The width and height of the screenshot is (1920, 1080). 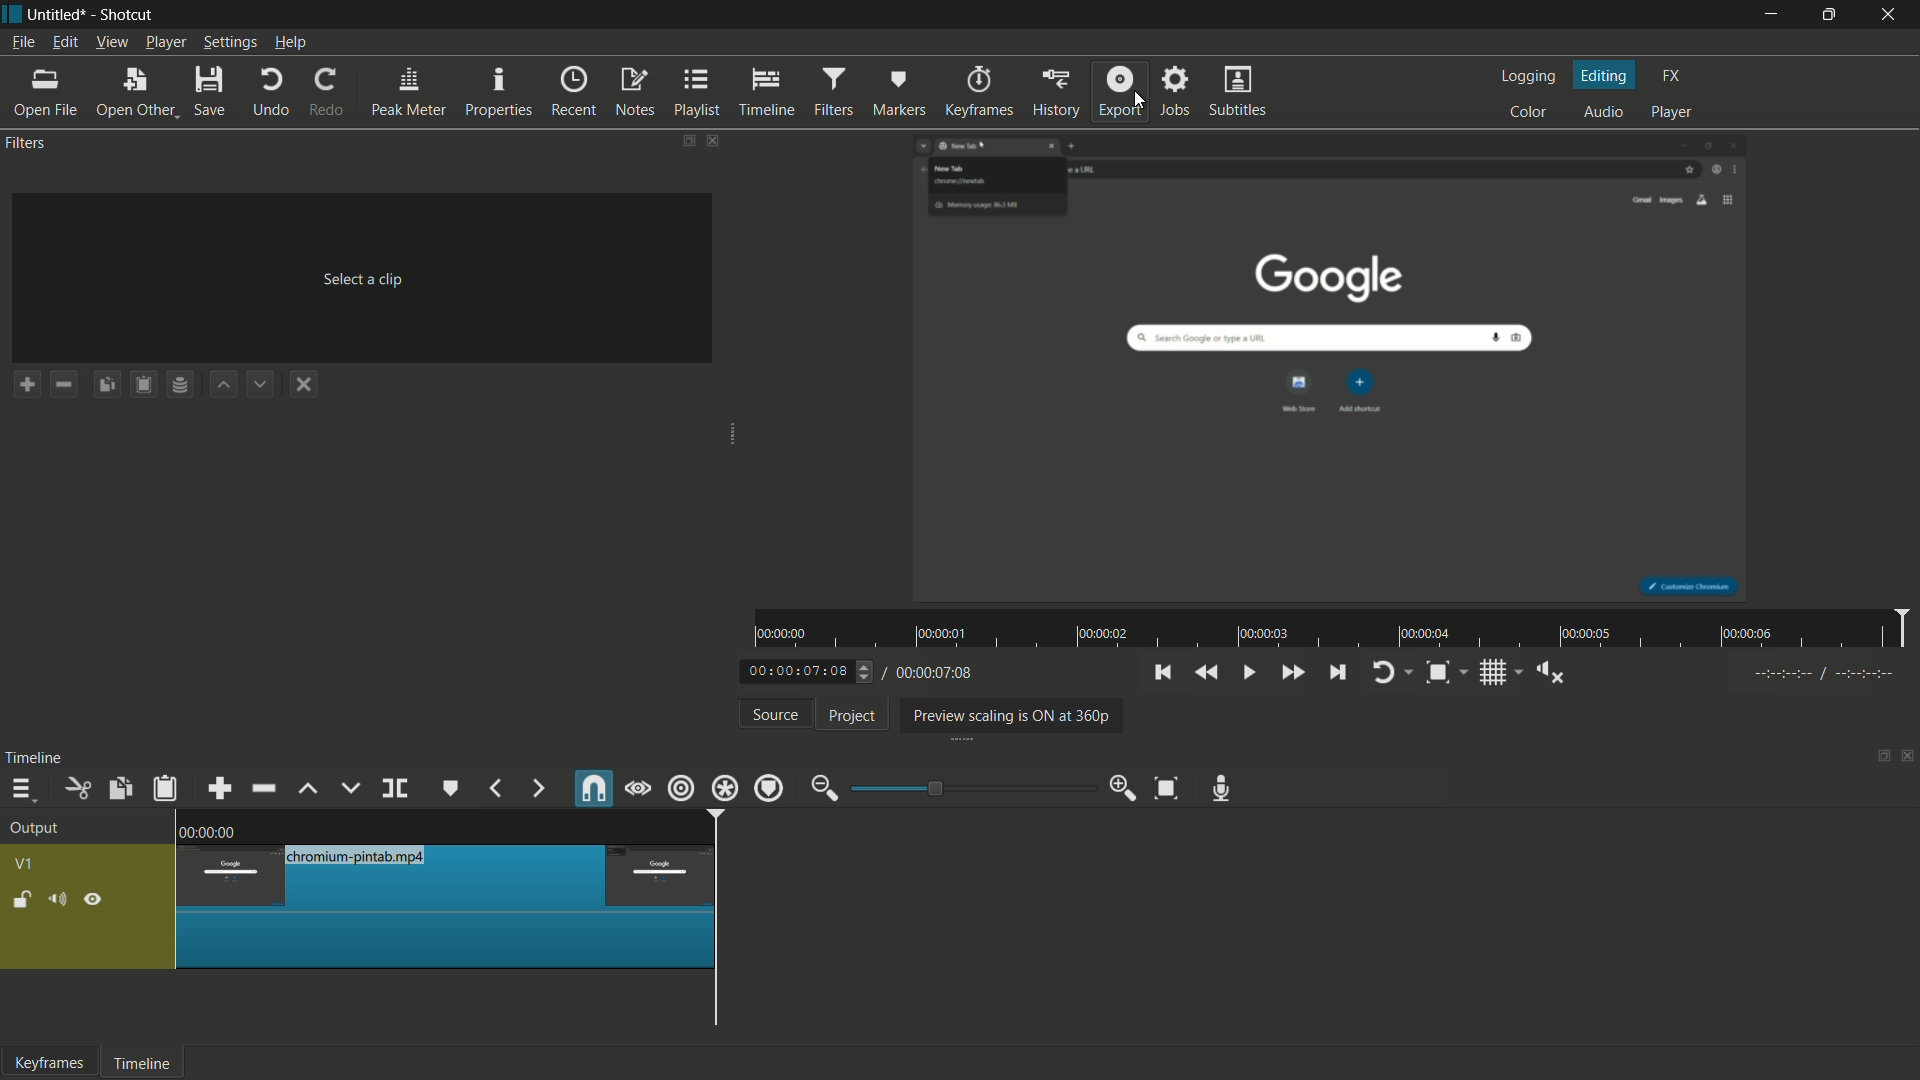 I want to click on recent, so click(x=573, y=91).